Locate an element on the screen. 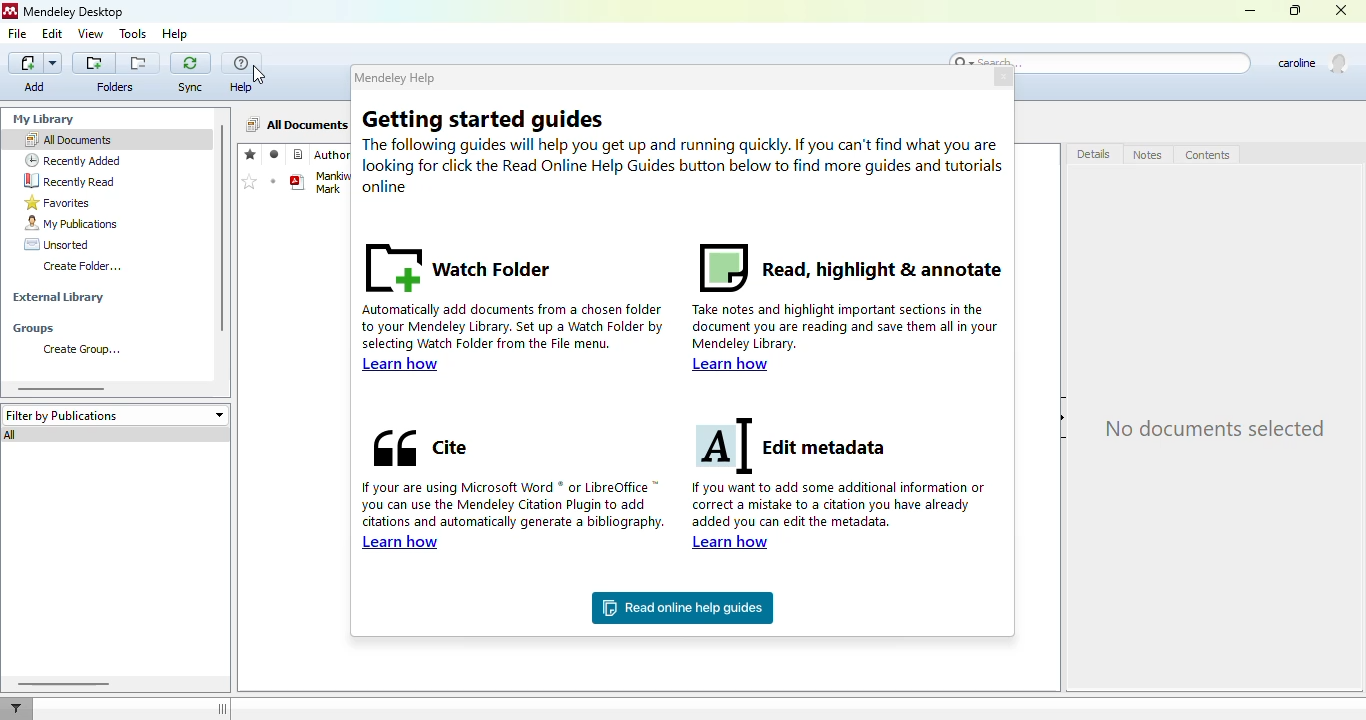  all documents is located at coordinates (297, 124).